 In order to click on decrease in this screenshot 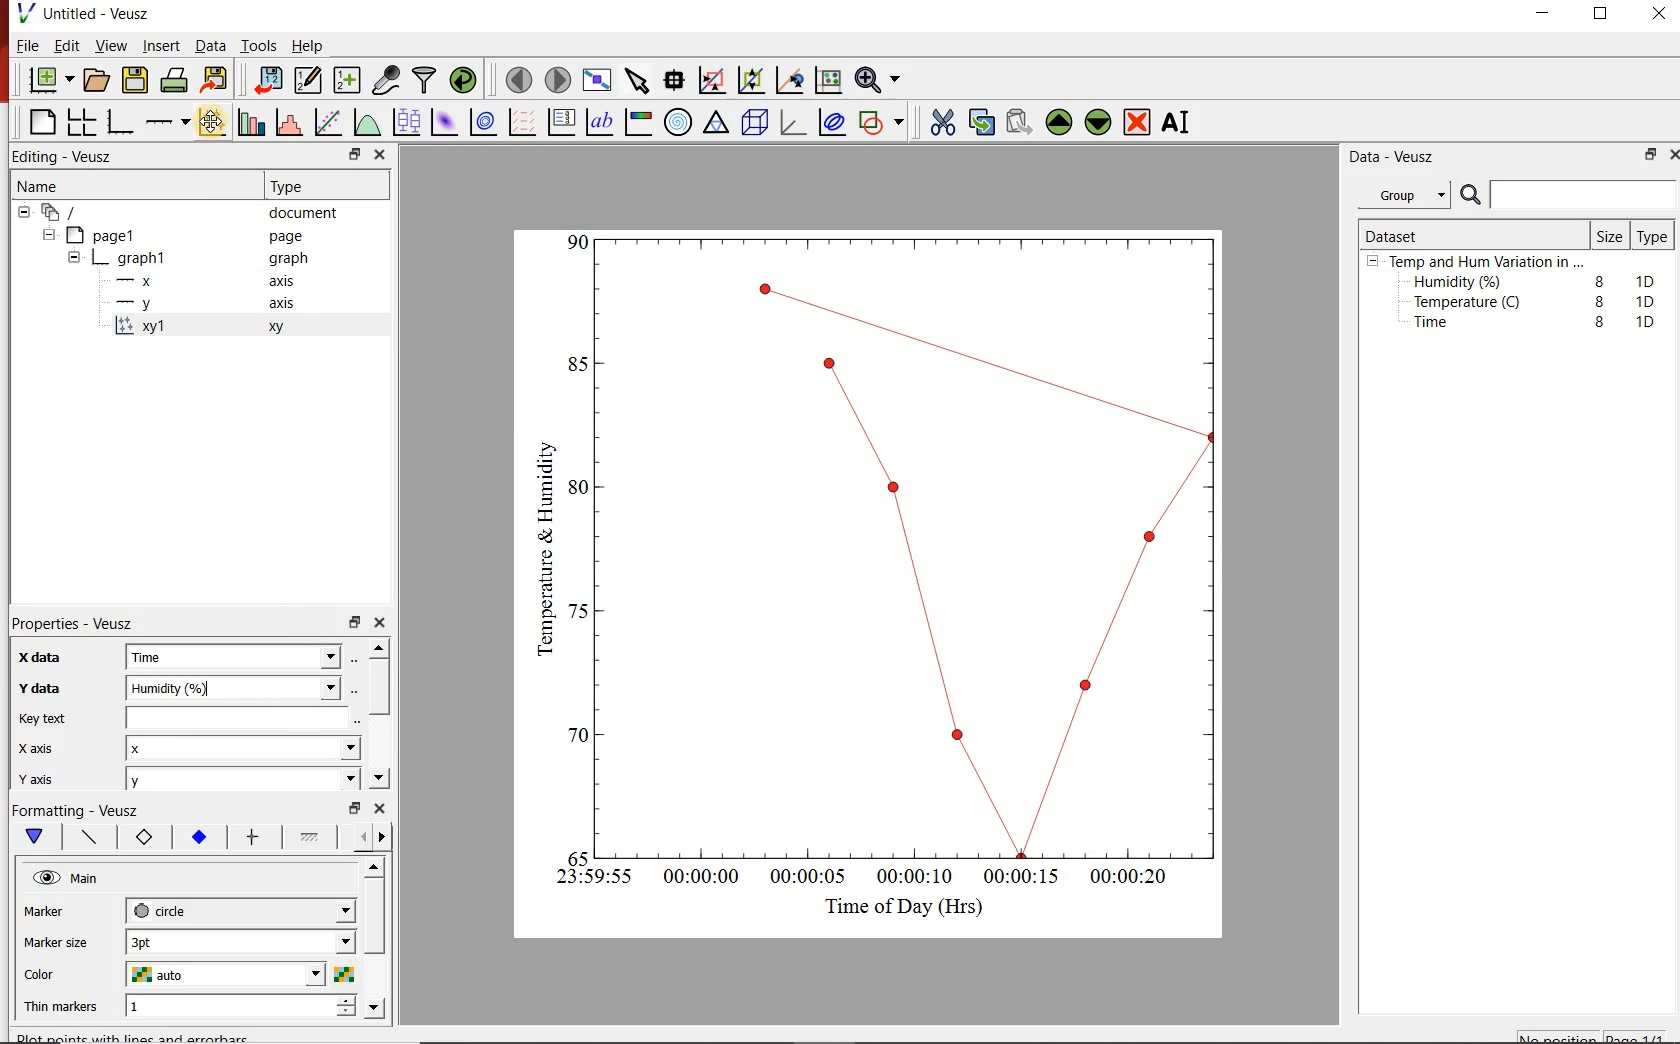, I will do `click(345, 1017)`.